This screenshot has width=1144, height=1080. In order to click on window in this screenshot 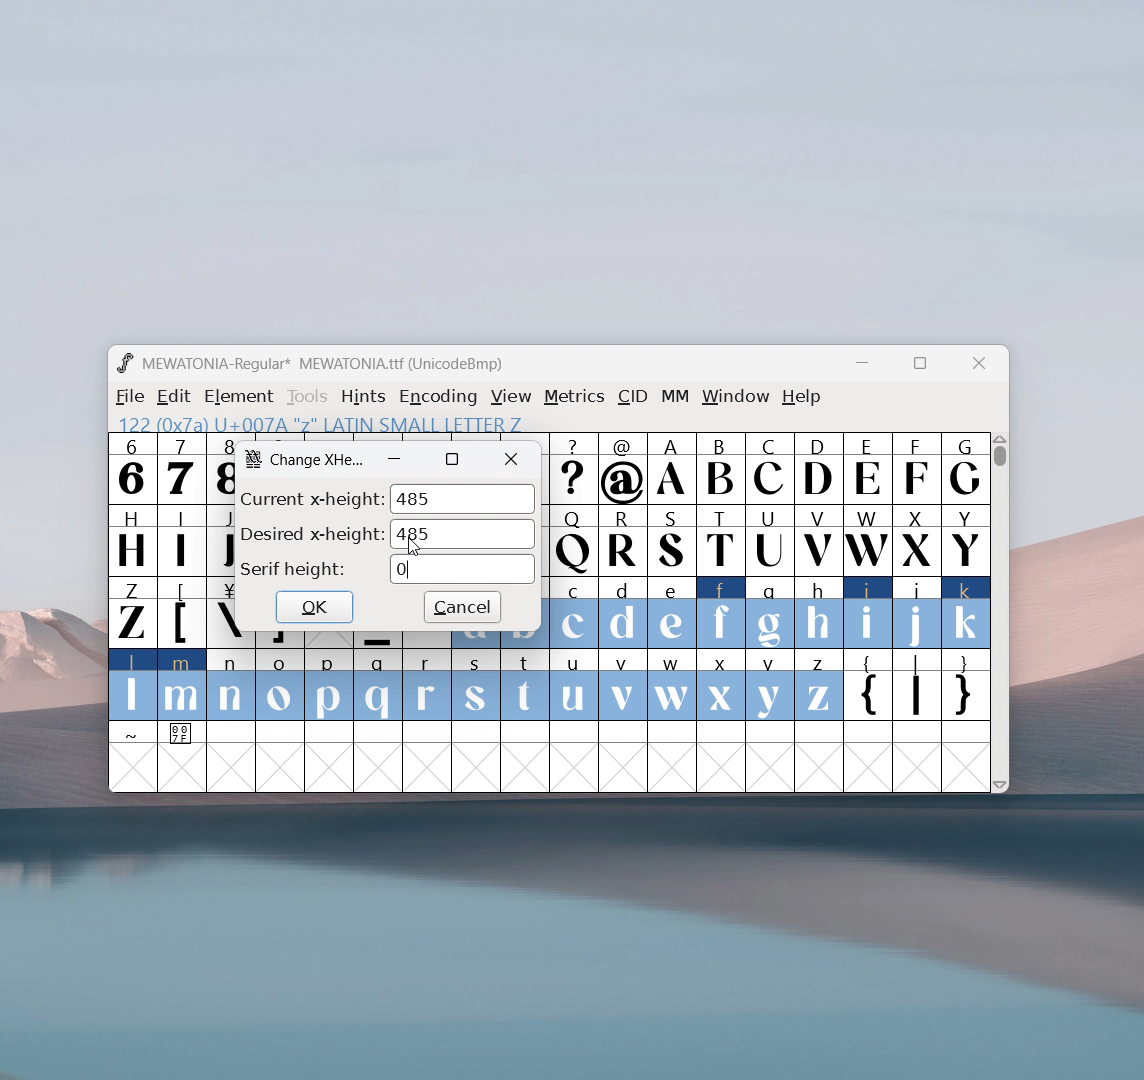, I will do `click(736, 397)`.